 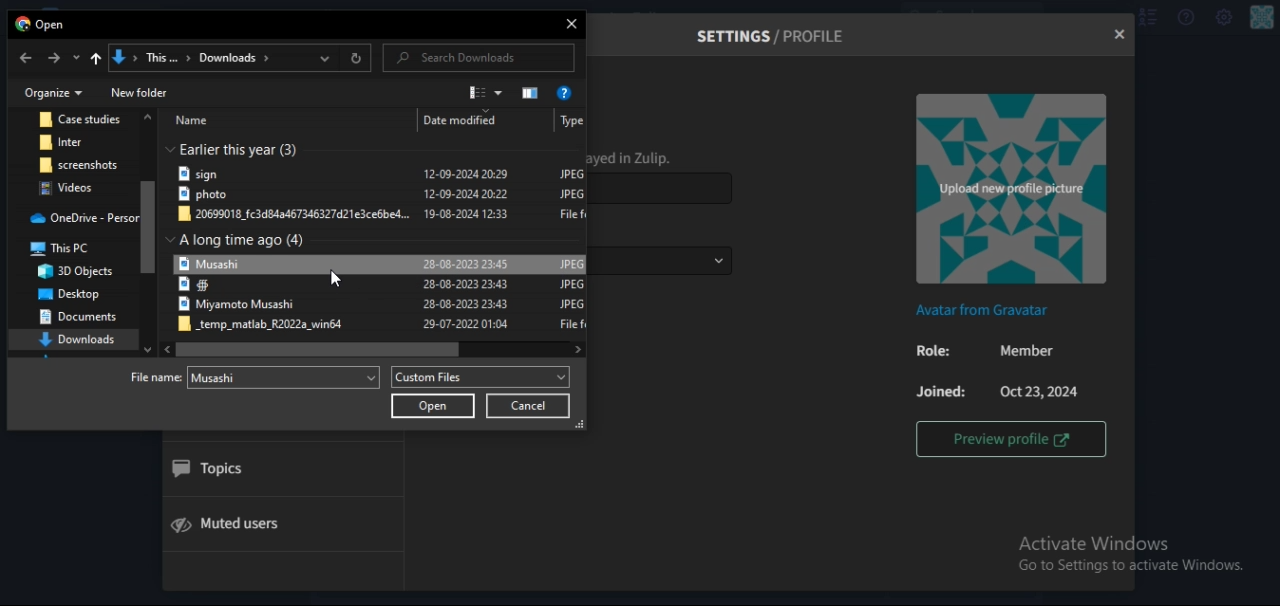 What do you see at coordinates (76, 142) in the screenshot?
I see `file` at bounding box center [76, 142].